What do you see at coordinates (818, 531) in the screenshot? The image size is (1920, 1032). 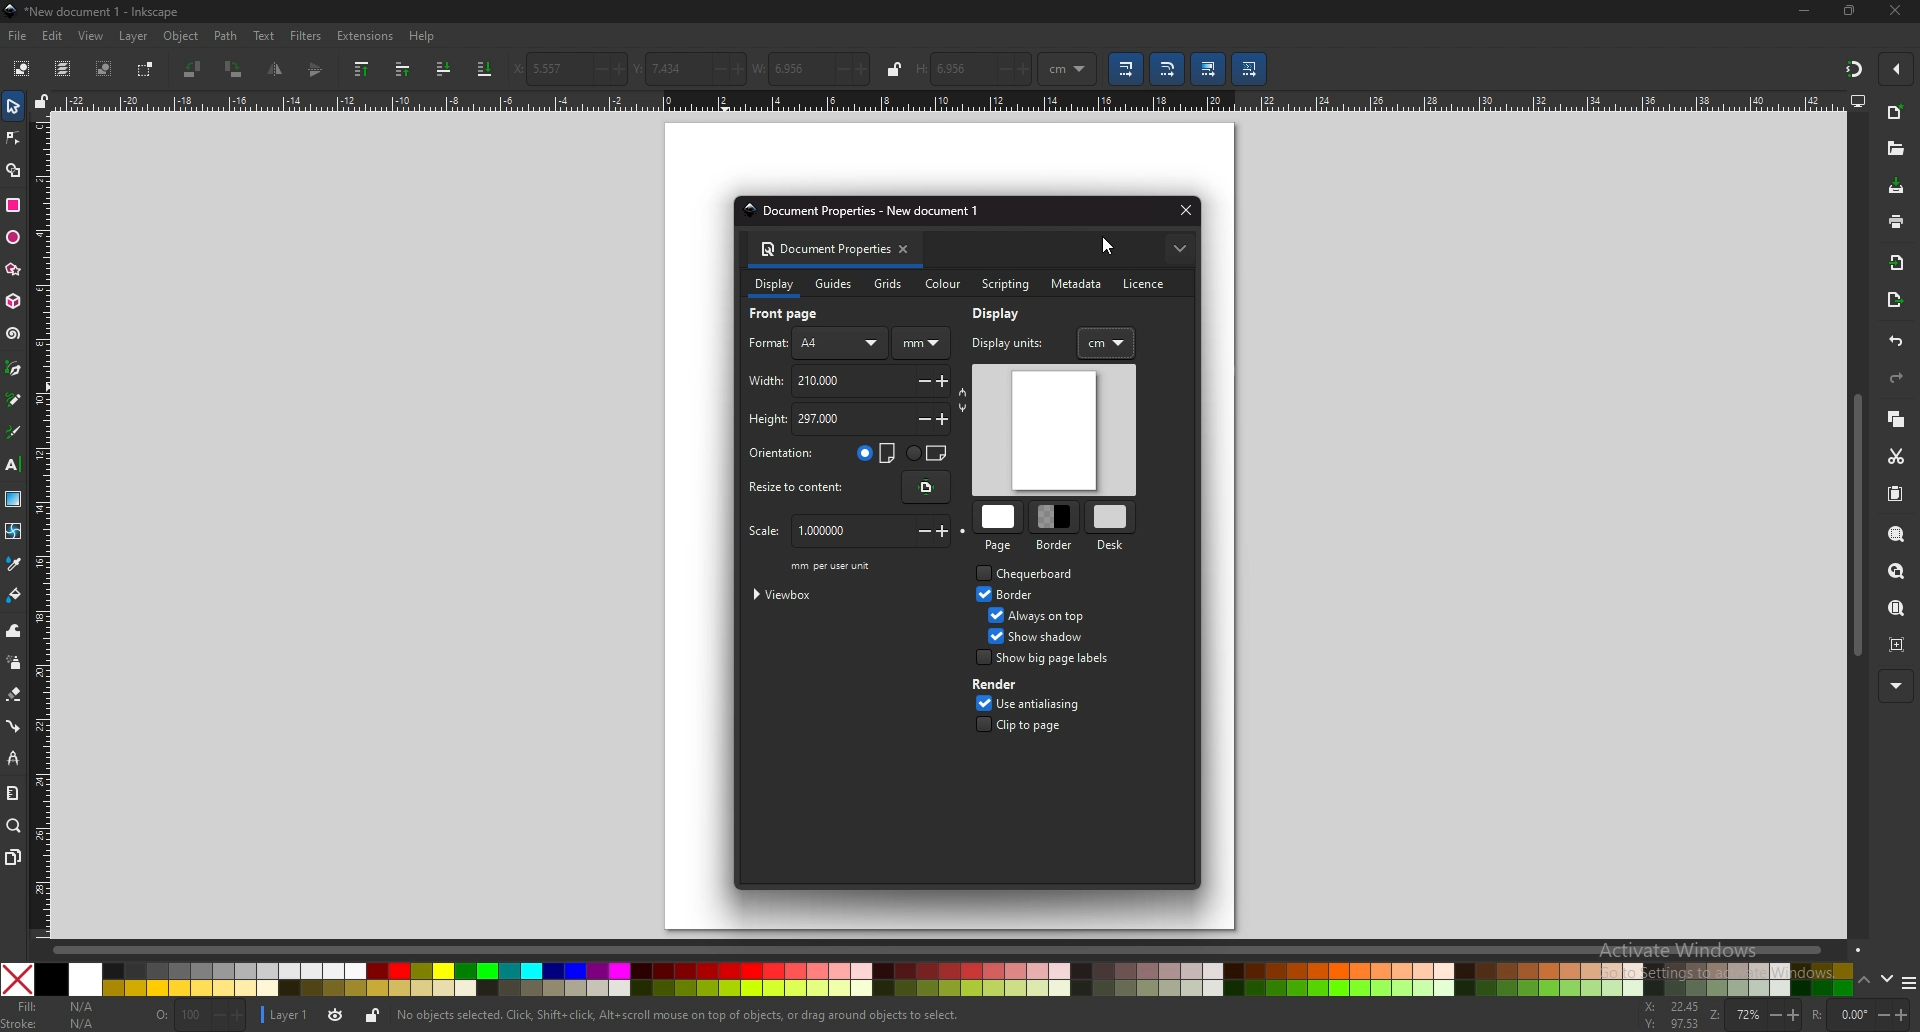 I see `scale` at bounding box center [818, 531].